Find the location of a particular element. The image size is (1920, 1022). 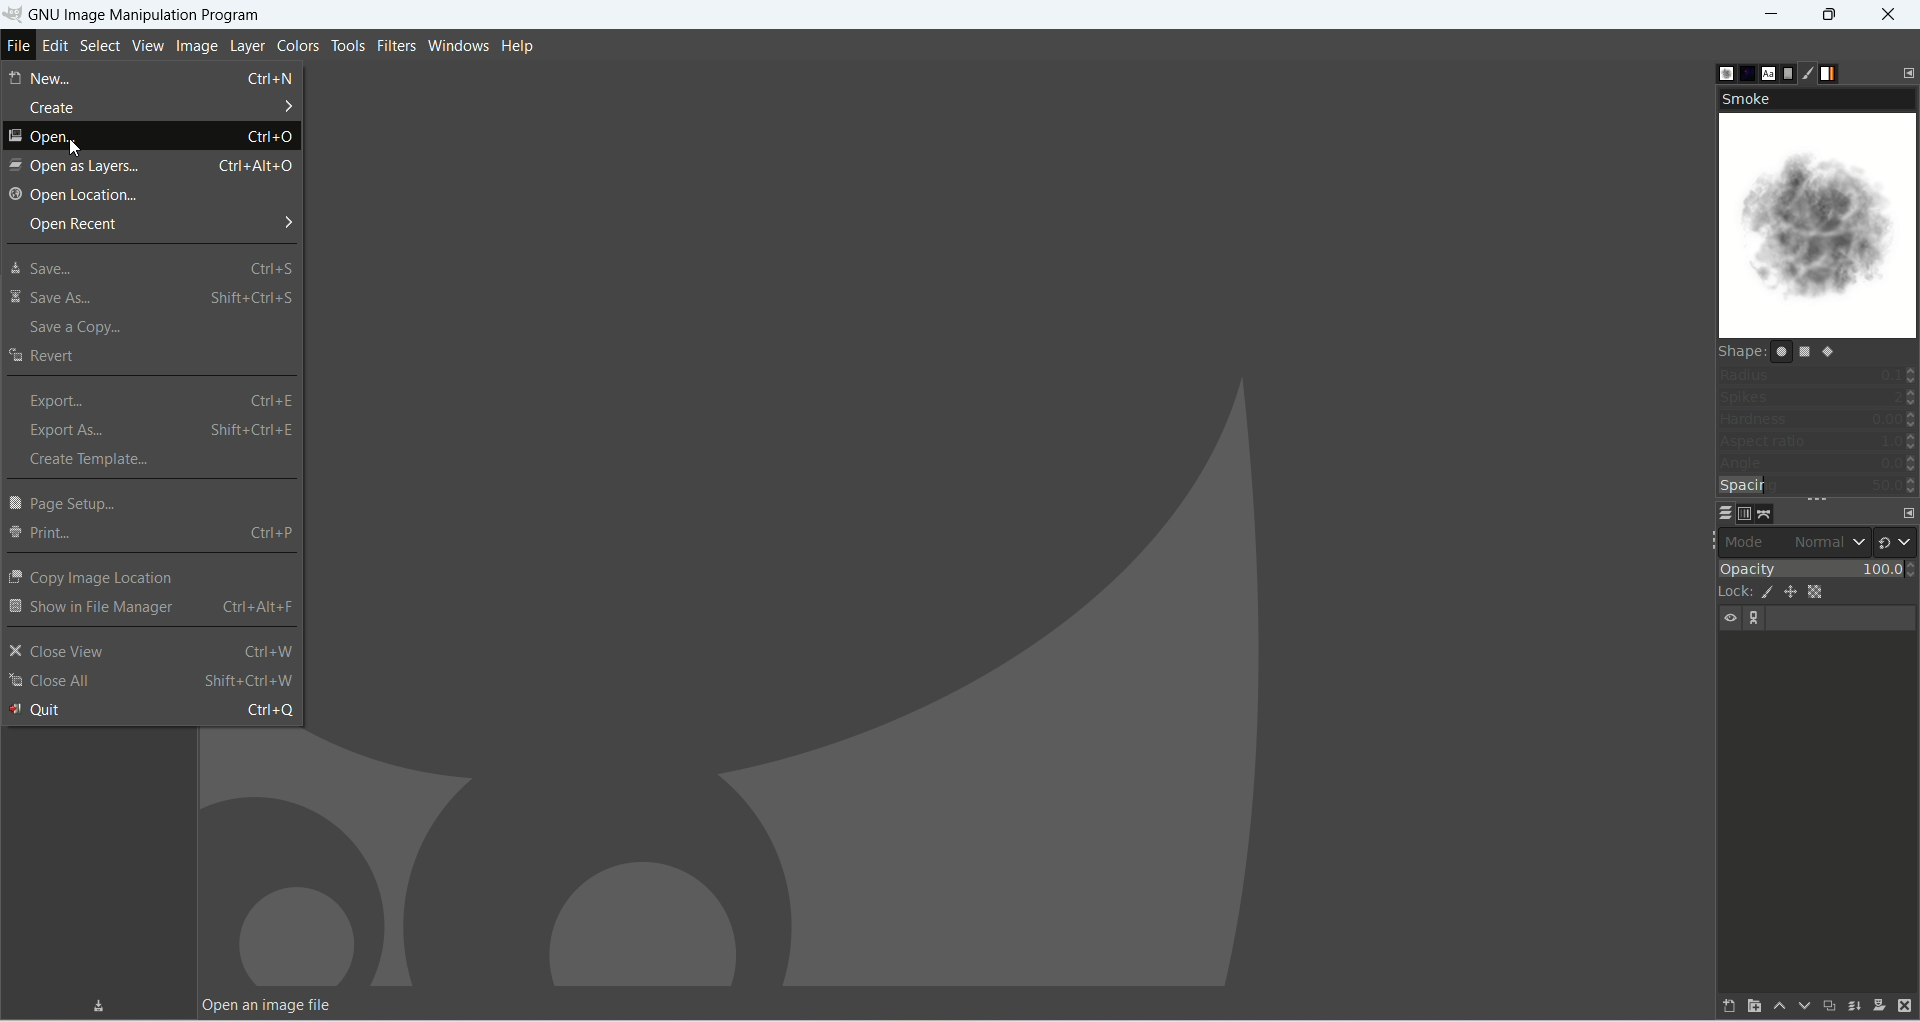

paths is located at coordinates (1769, 514).